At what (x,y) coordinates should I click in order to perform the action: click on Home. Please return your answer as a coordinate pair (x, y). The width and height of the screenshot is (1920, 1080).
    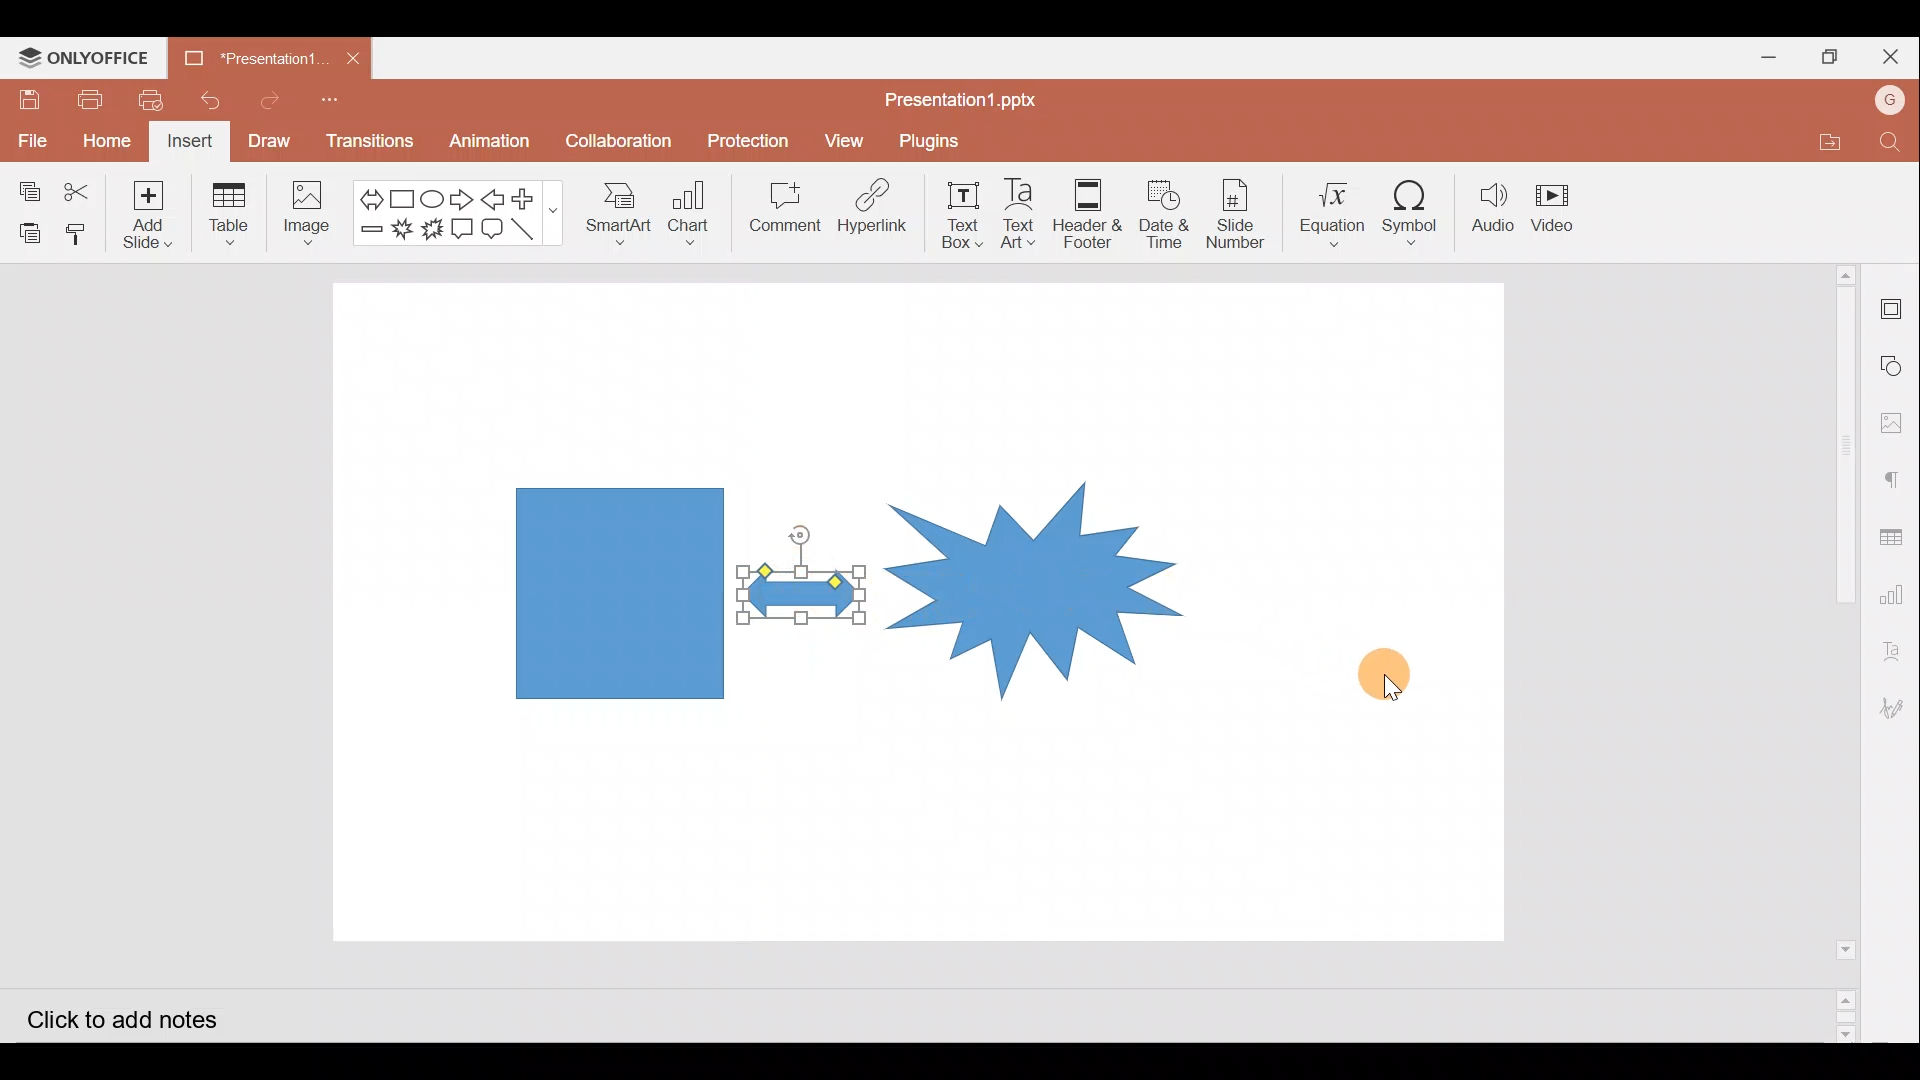
    Looking at the image, I should click on (106, 143).